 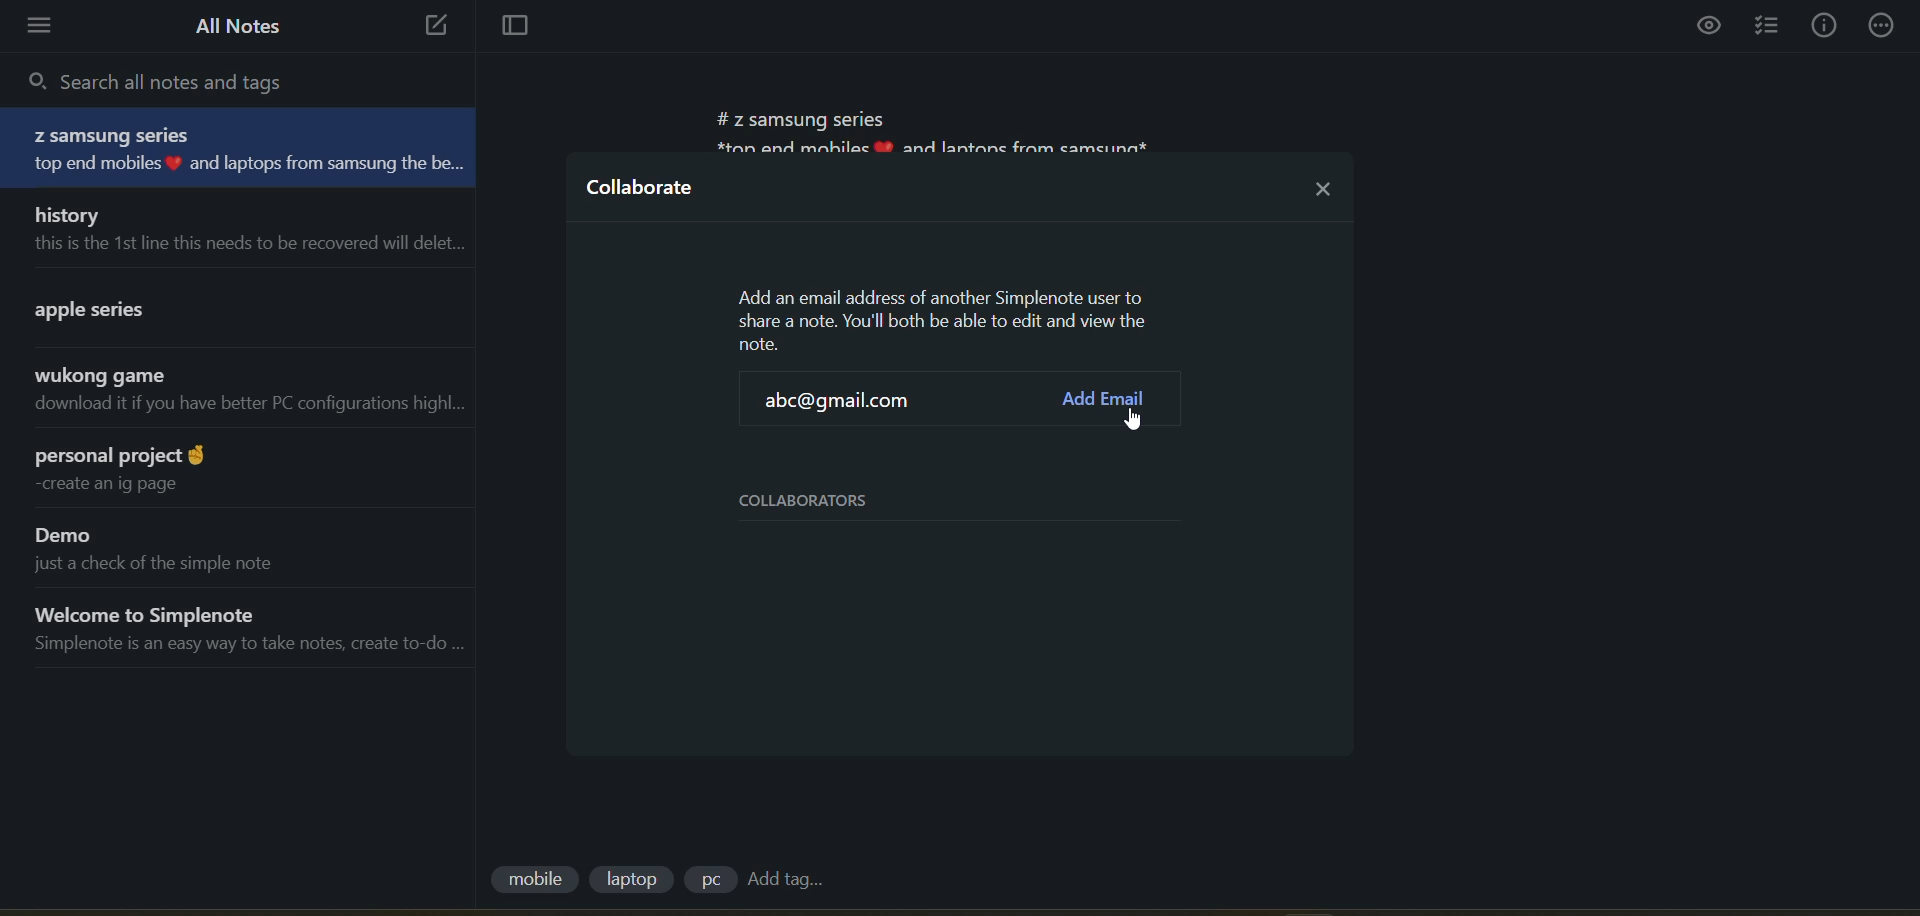 I want to click on menu, so click(x=46, y=26).